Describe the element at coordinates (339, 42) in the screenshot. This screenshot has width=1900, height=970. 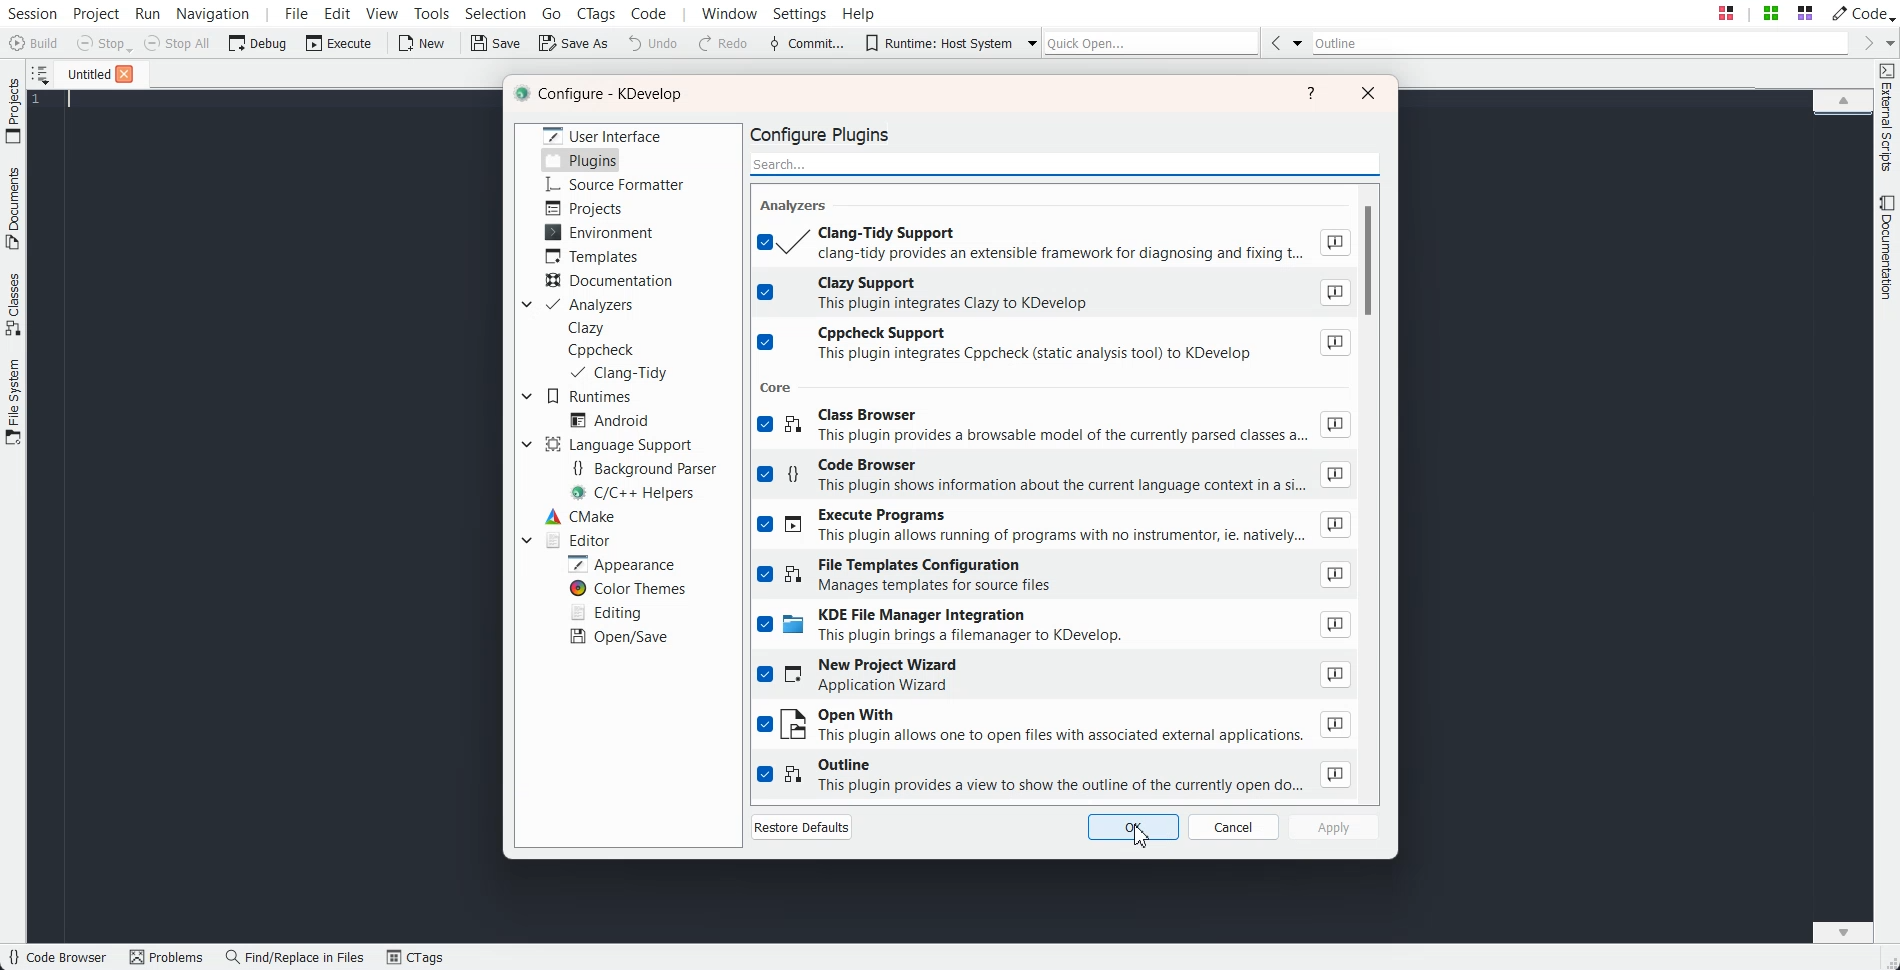
I see `Execute` at that location.